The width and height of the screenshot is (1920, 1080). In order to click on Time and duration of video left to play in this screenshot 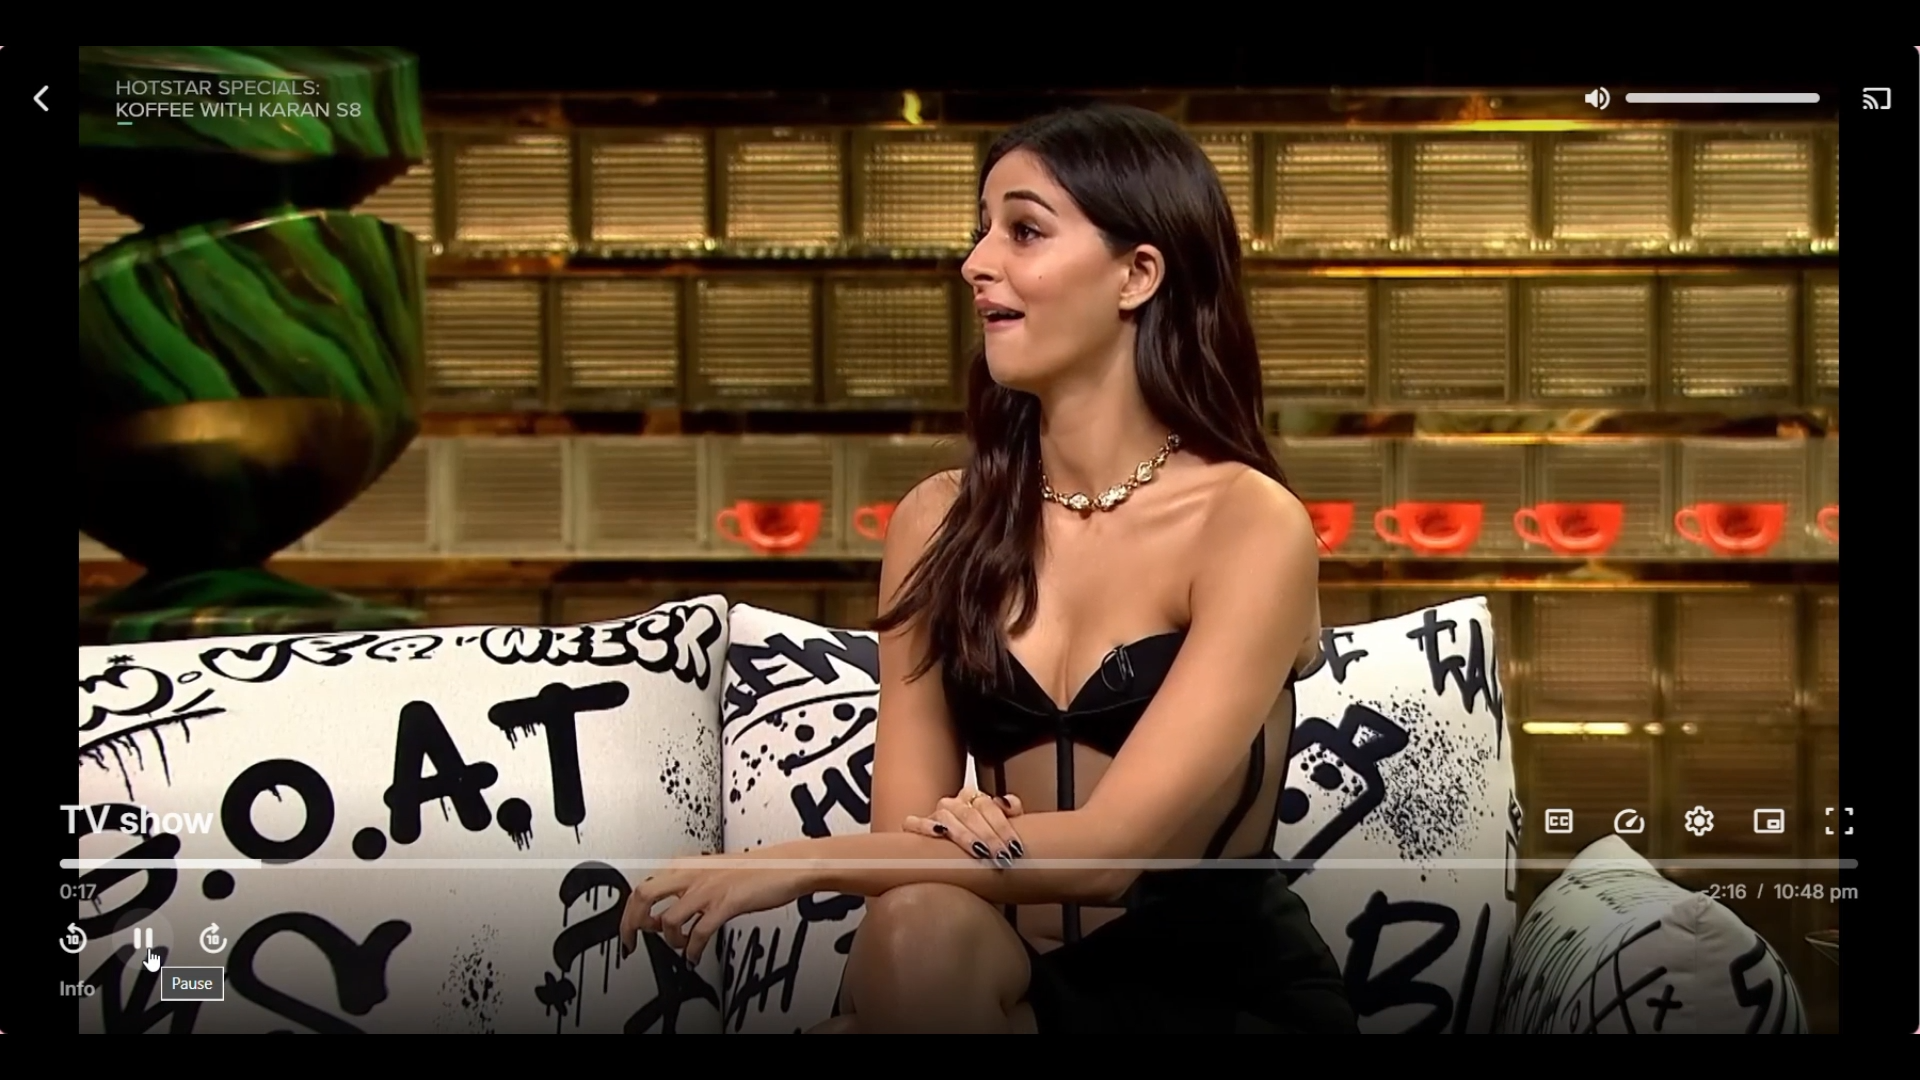, I will do `click(1781, 893)`.